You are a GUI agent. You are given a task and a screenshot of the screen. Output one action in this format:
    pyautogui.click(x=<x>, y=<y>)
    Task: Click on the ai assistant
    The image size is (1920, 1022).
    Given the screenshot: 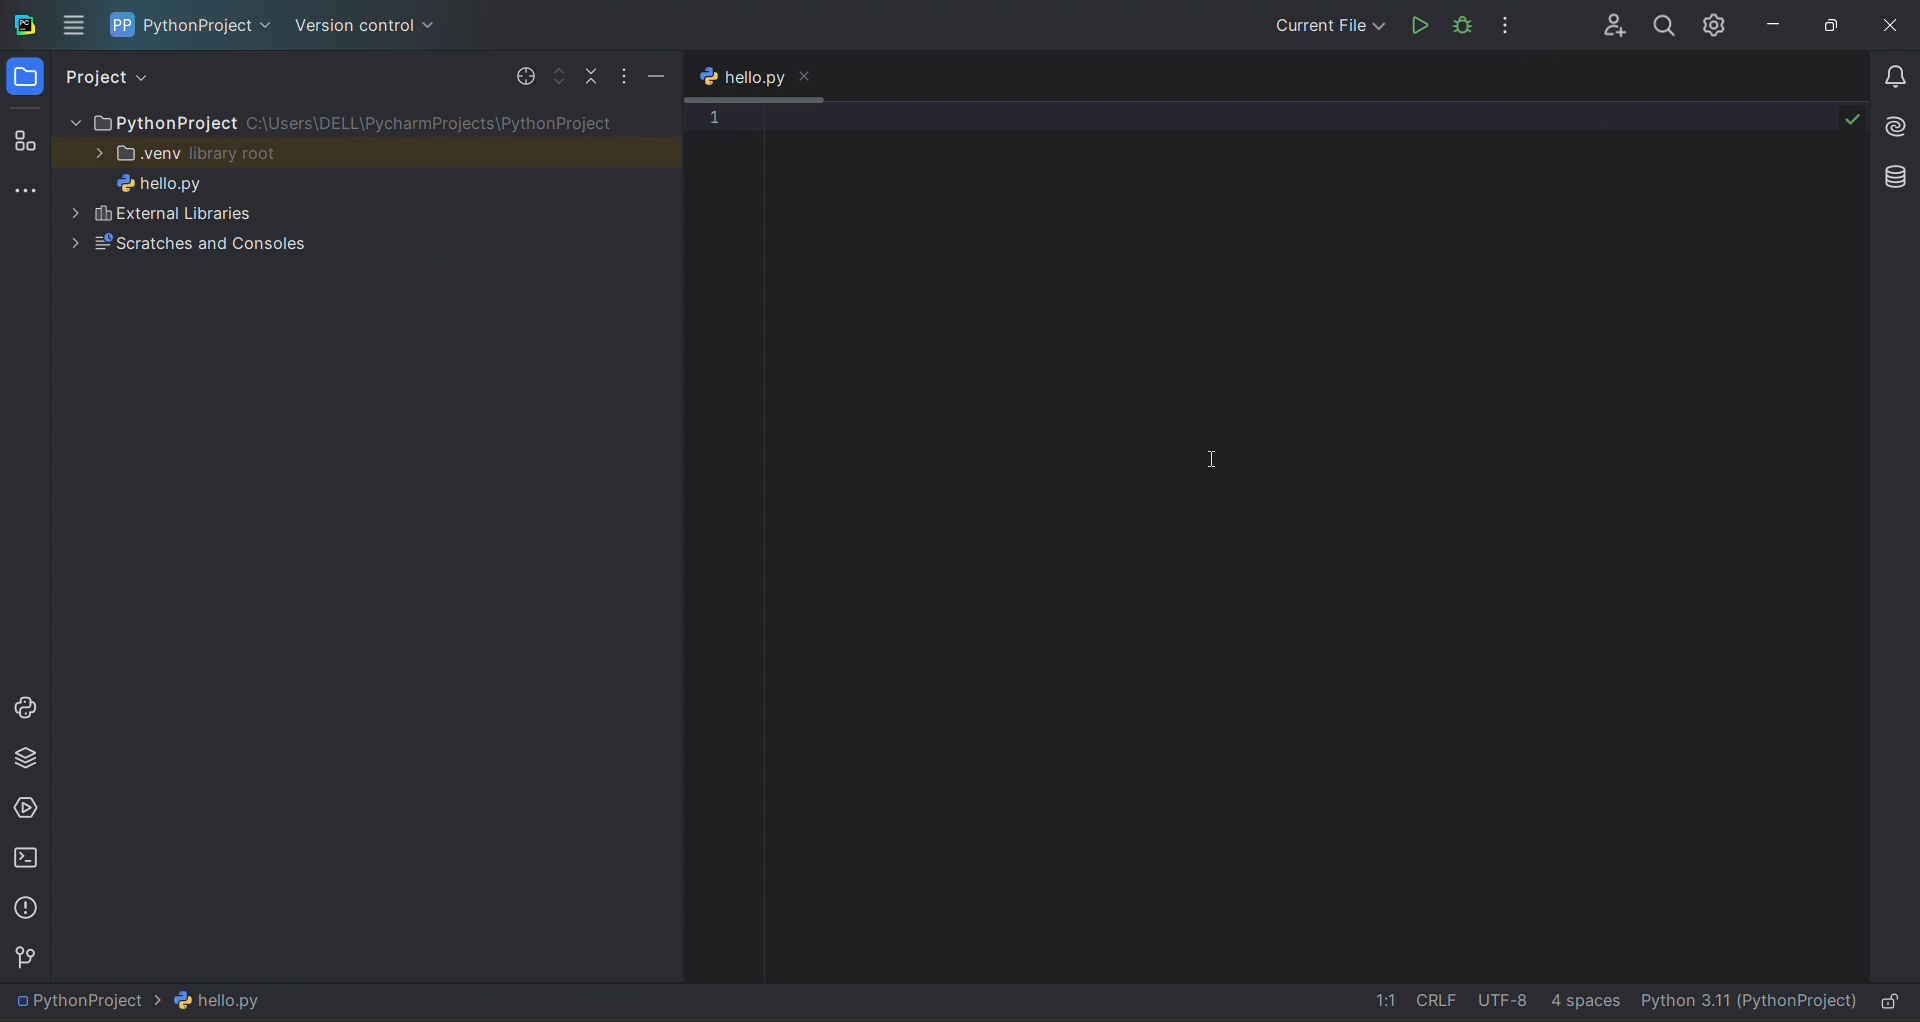 What is the action you would take?
    pyautogui.click(x=1894, y=125)
    